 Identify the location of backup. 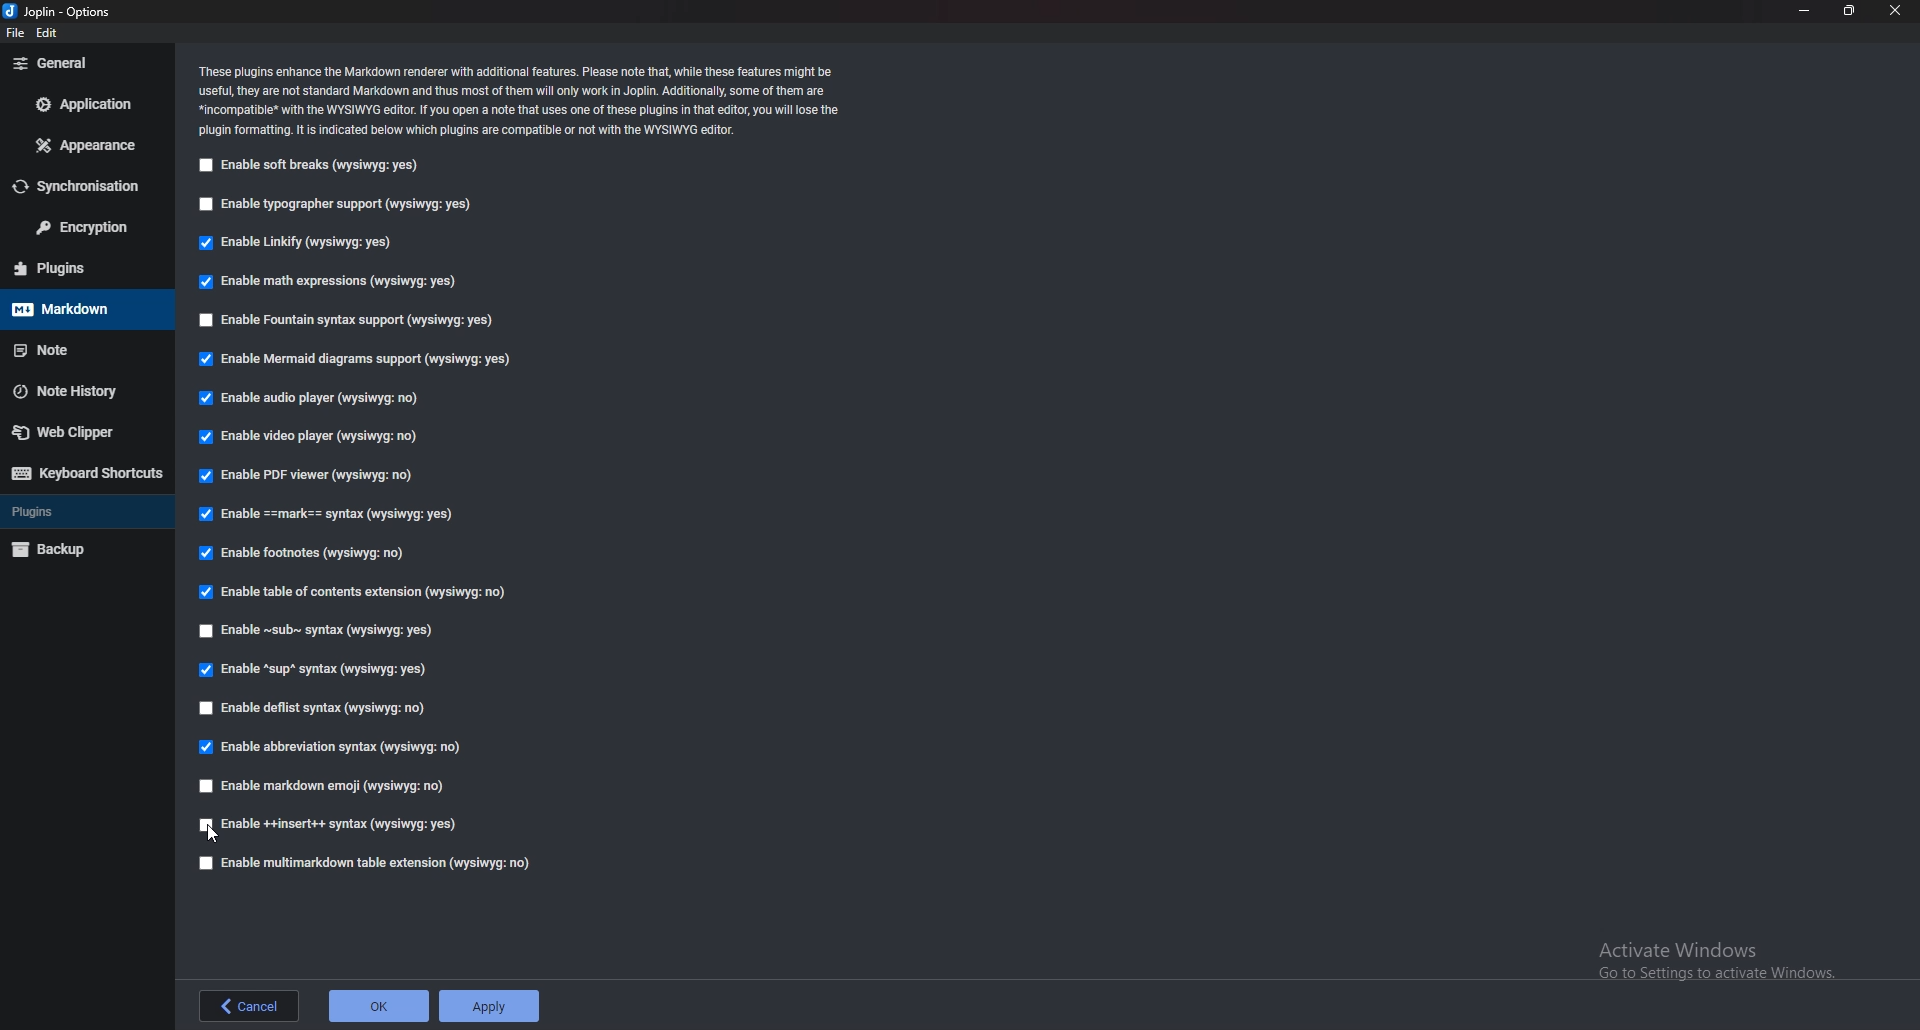
(84, 549).